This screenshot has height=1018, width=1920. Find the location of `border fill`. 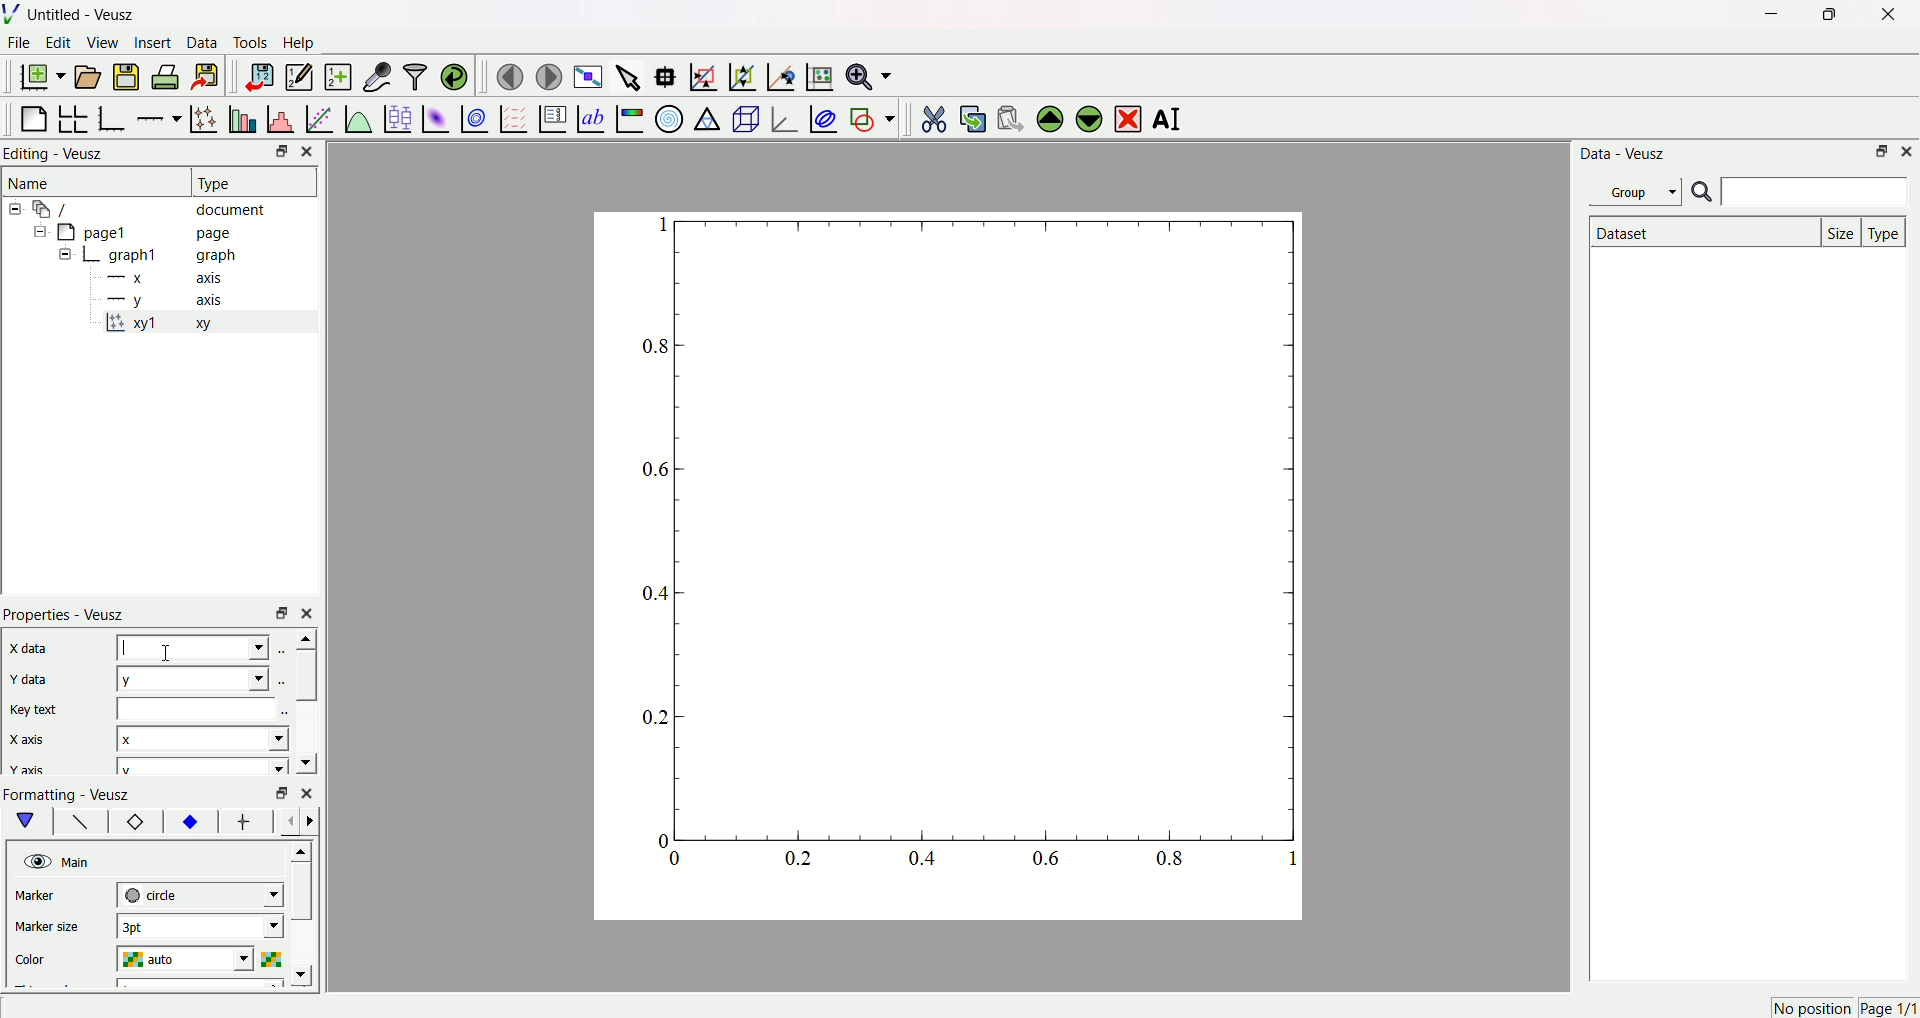

border fill is located at coordinates (189, 821).